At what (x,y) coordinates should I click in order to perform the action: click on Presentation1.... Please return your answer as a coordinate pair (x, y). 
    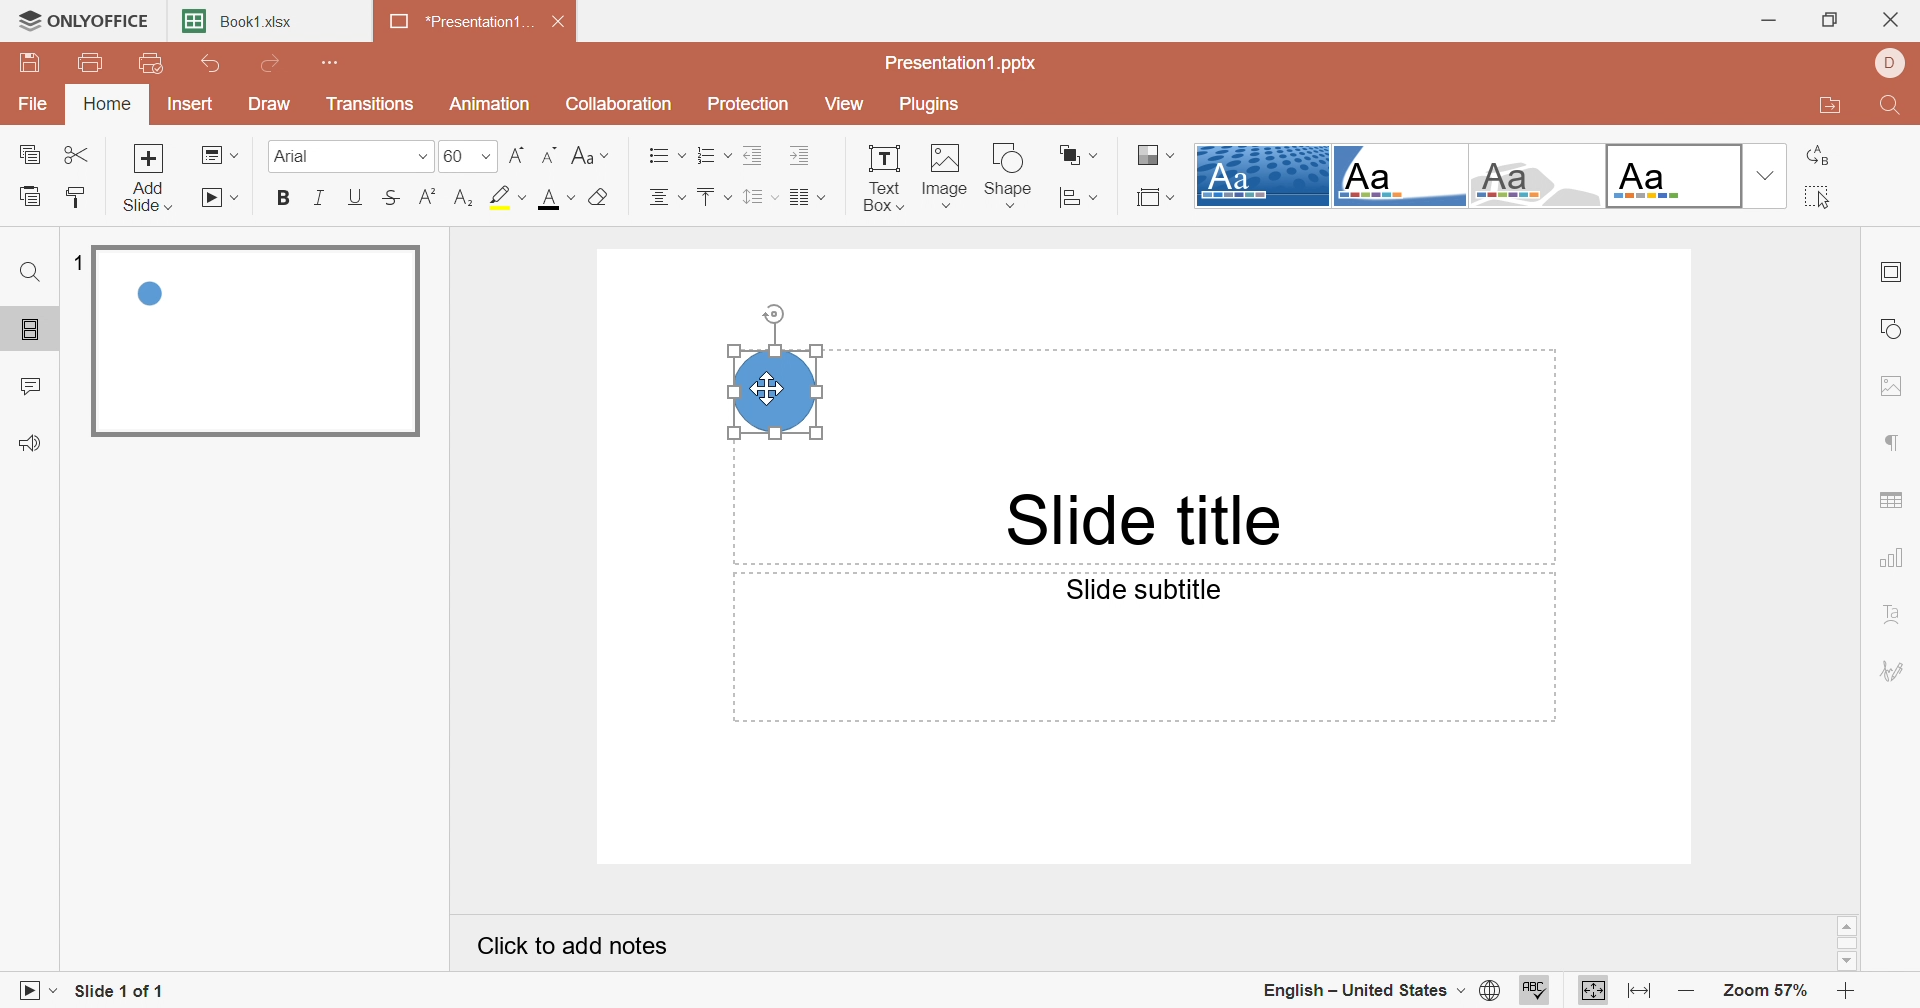
    Looking at the image, I should click on (461, 22).